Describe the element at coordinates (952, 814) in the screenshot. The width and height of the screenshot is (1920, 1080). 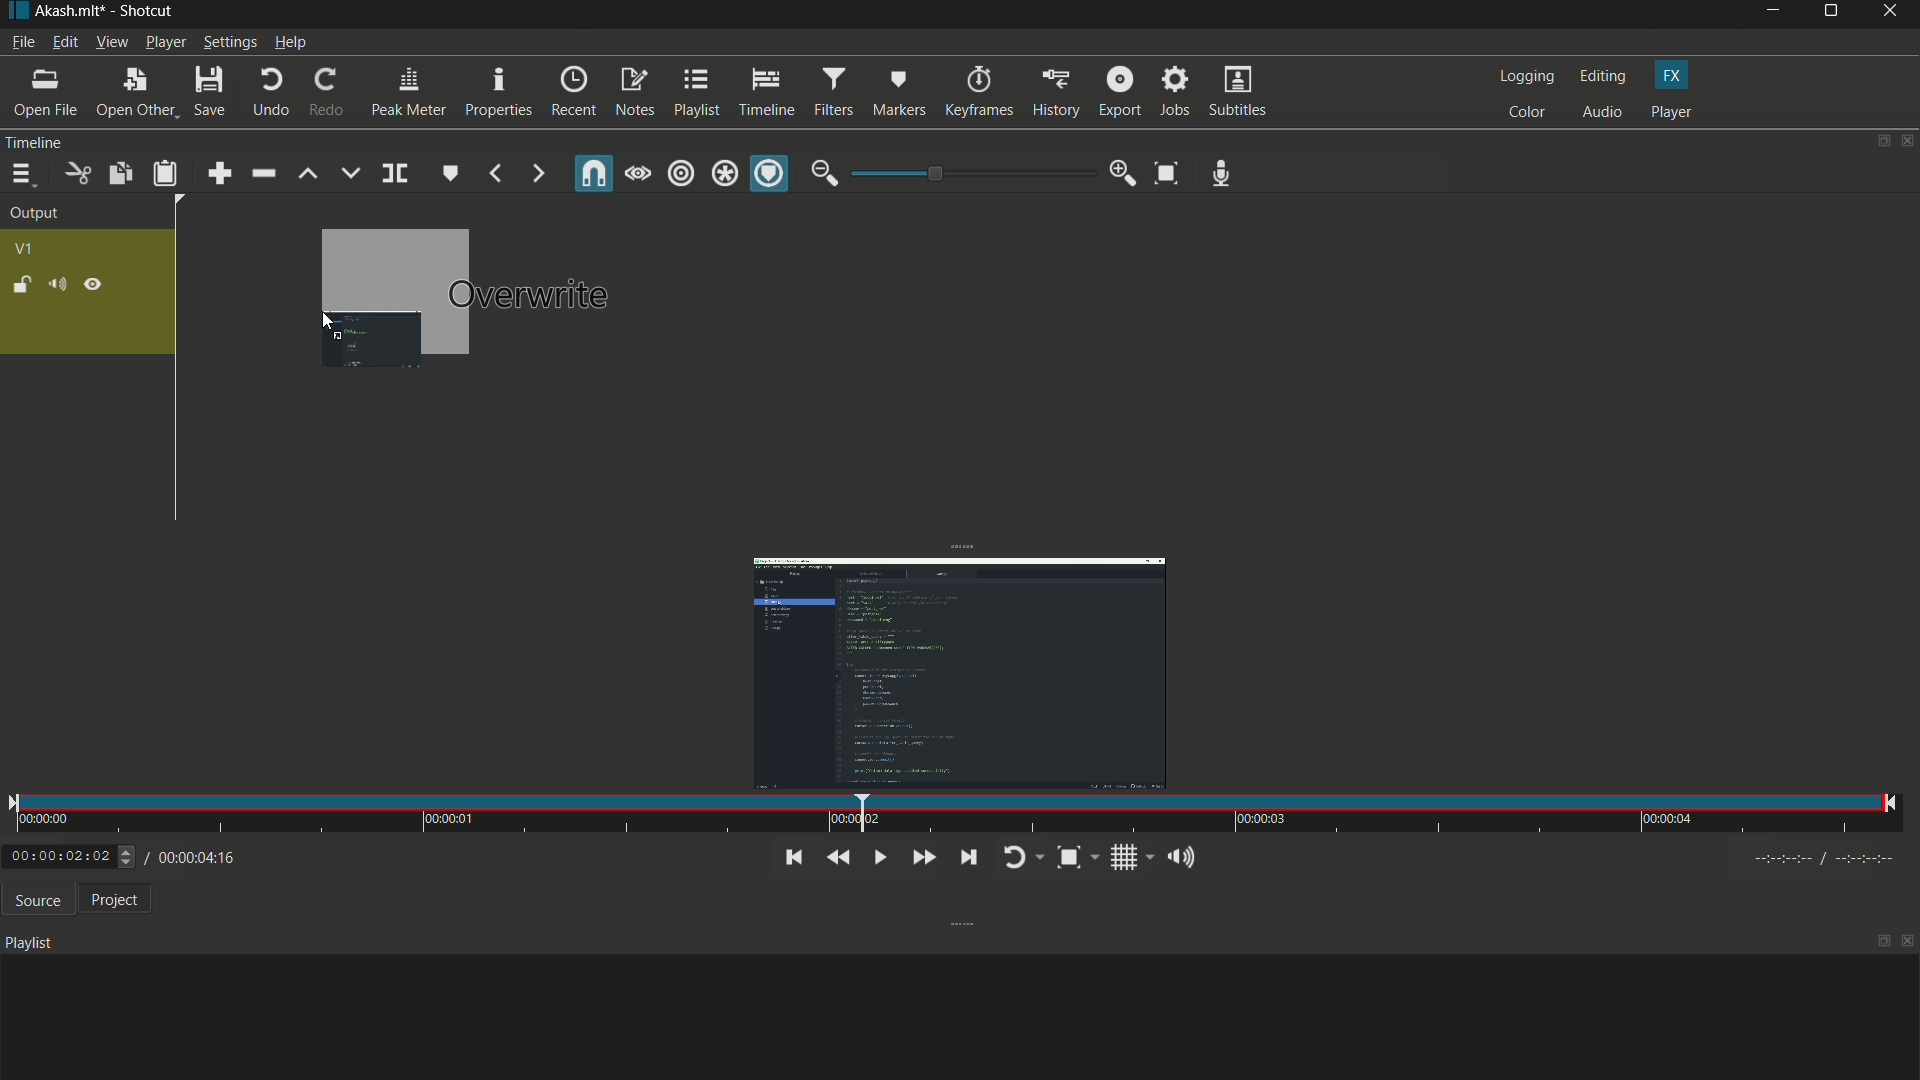
I see `time` at that location.